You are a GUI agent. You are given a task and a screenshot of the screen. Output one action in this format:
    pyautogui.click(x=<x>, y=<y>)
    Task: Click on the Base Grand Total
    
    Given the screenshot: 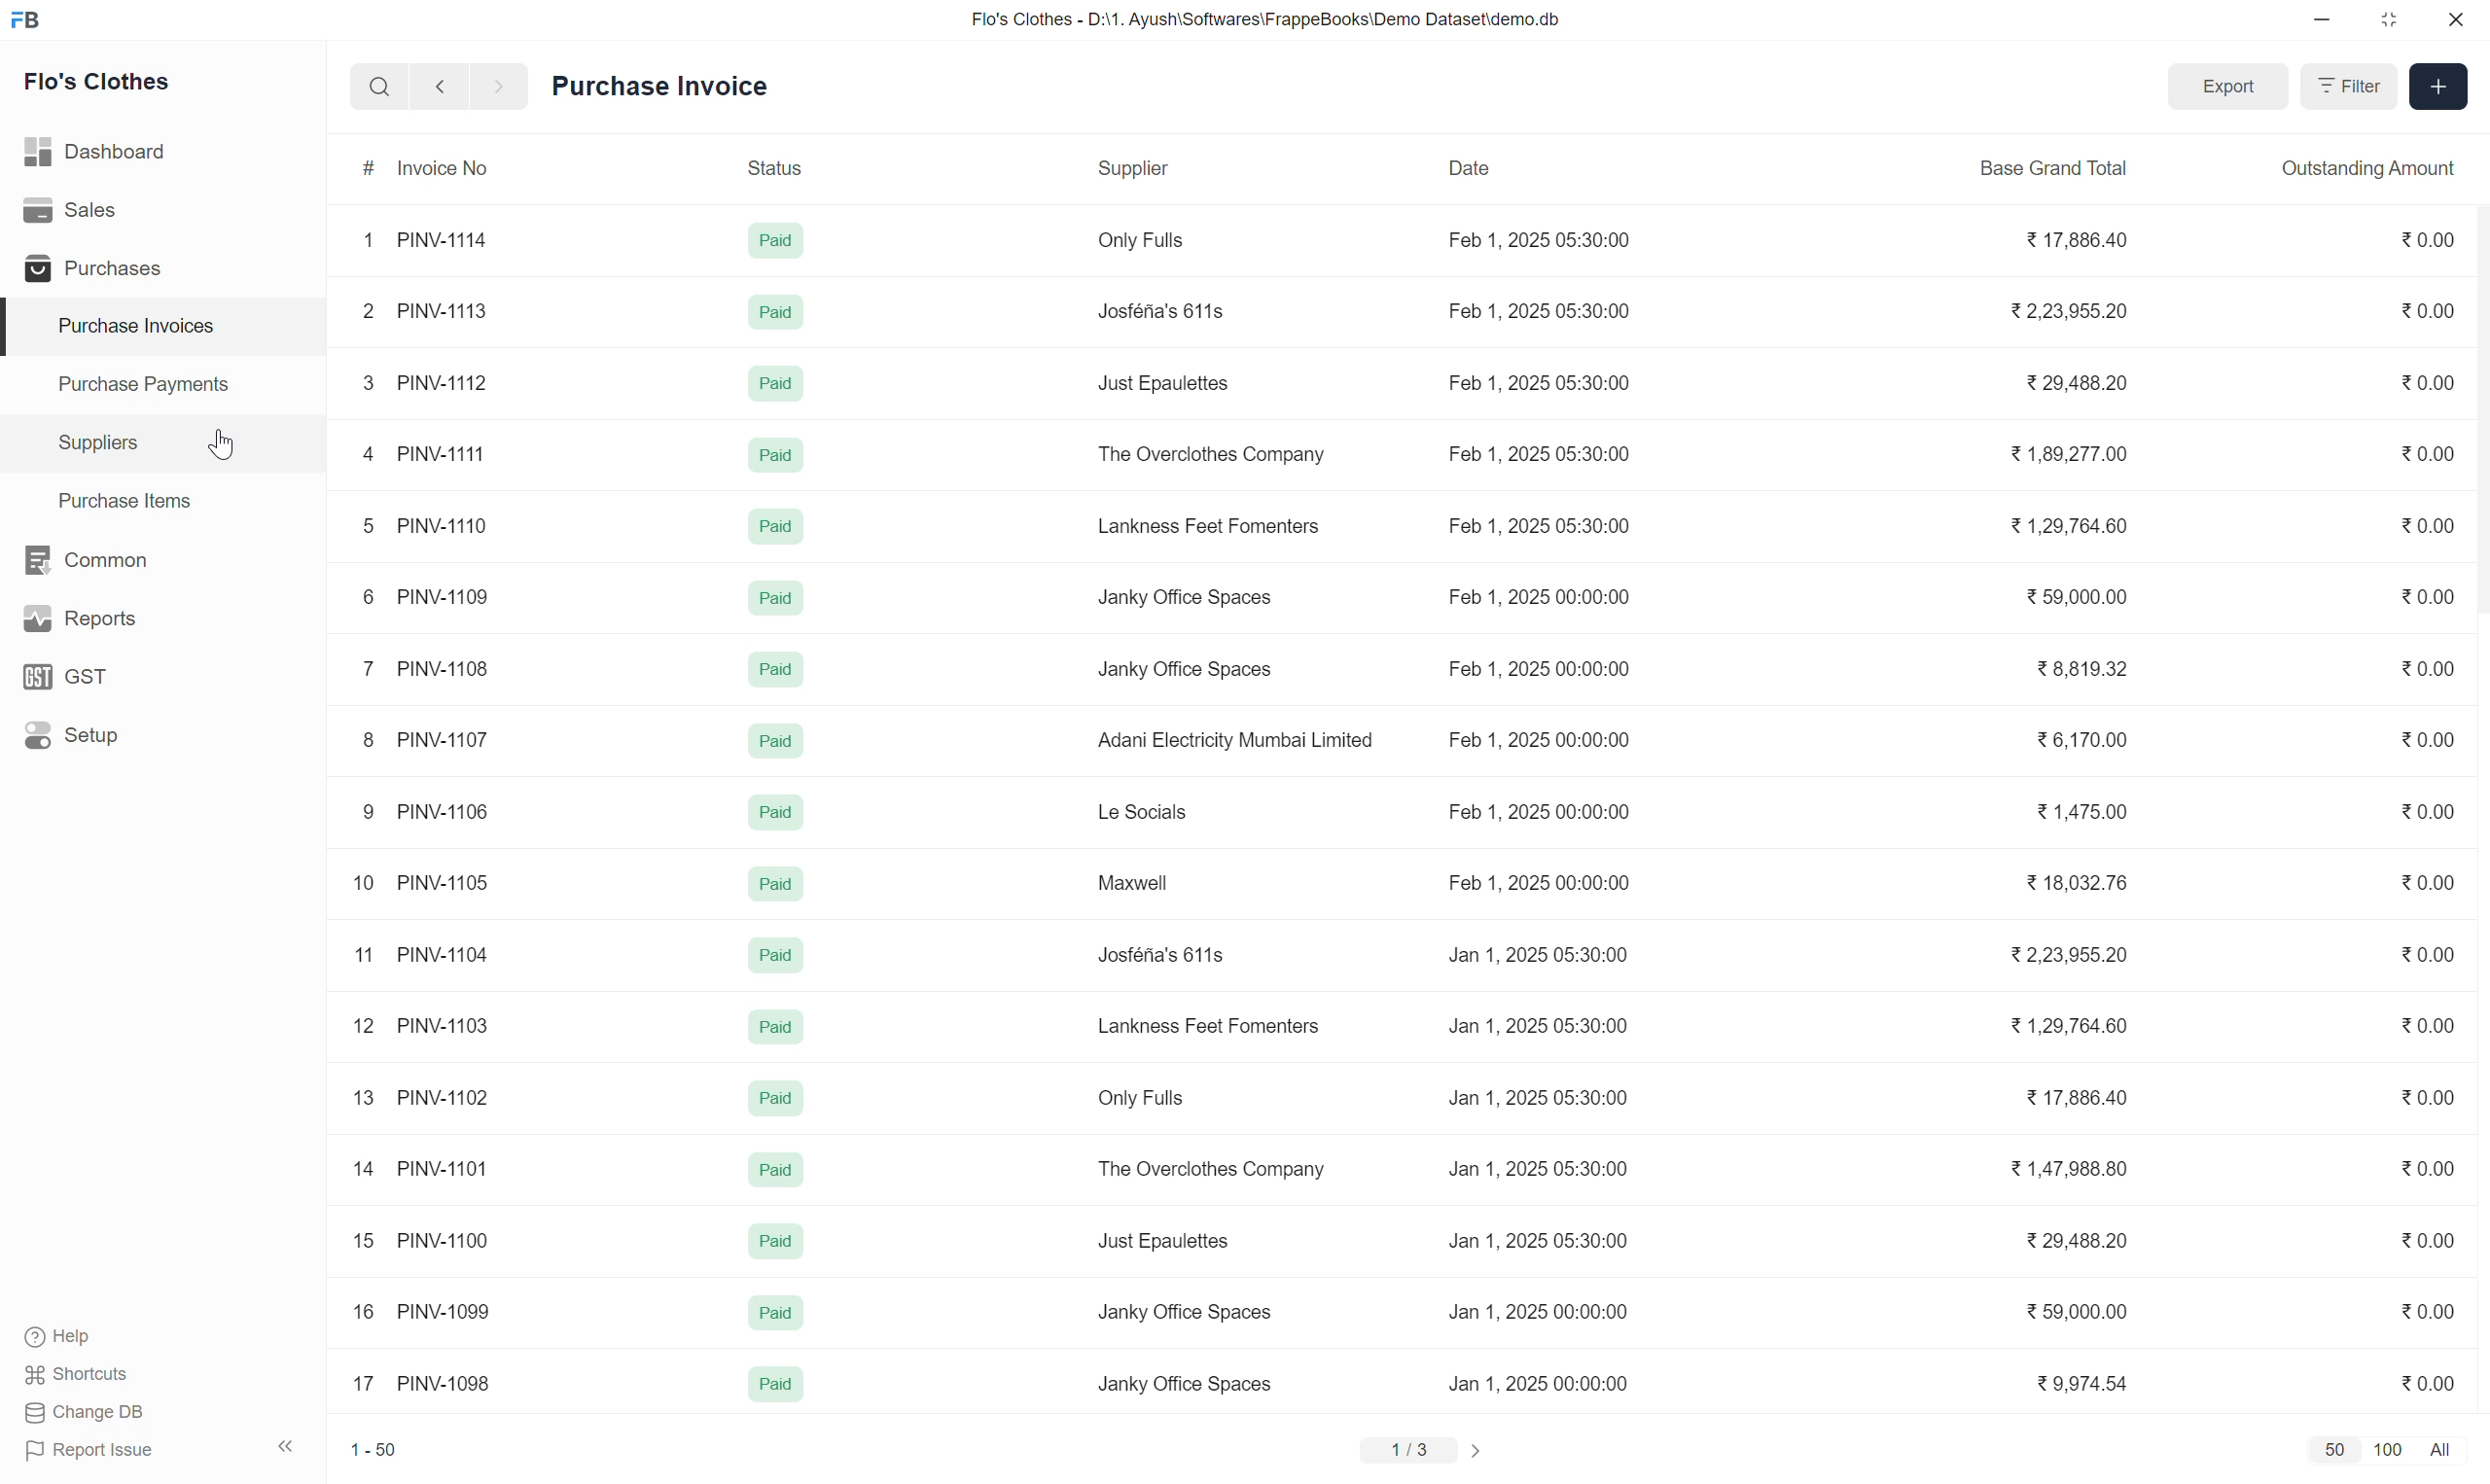 What is the action you would take?
    pyautogui.click(x=2073, y=170)
    